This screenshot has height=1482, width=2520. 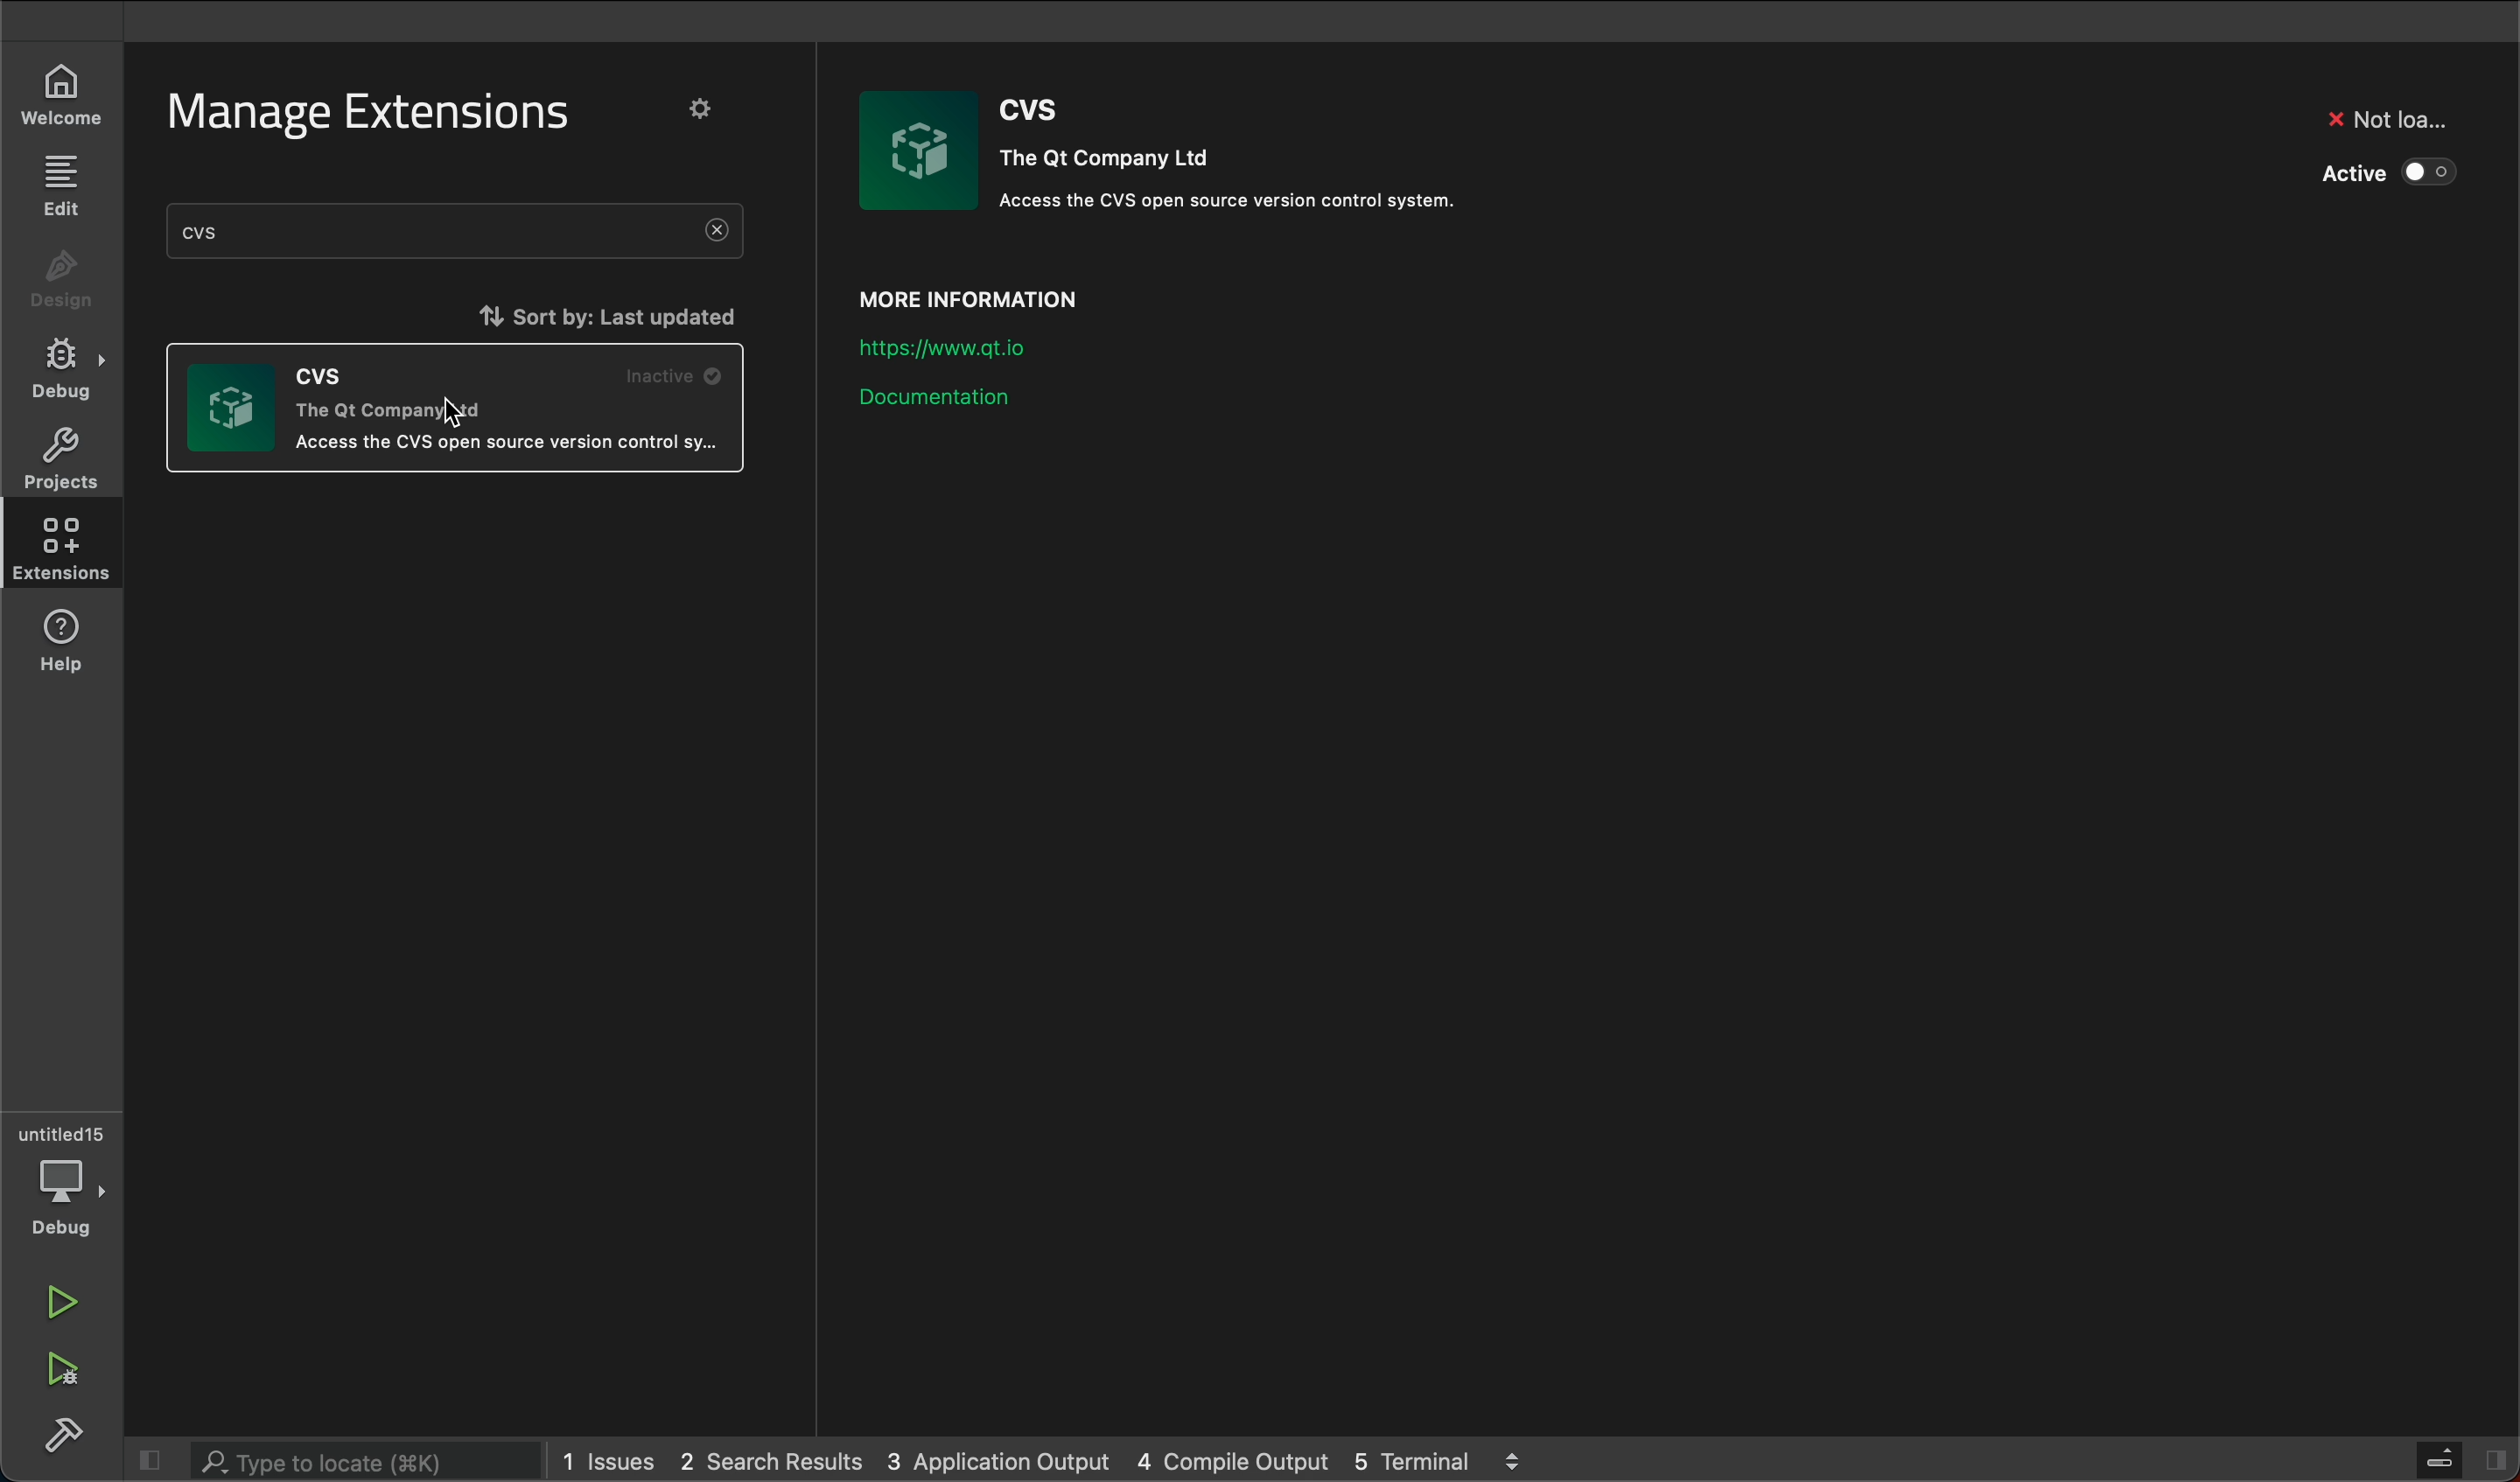 What do you see at coordinates (67, 368) in the screenshot?
I see `debug` at bounding box center [67, 368].